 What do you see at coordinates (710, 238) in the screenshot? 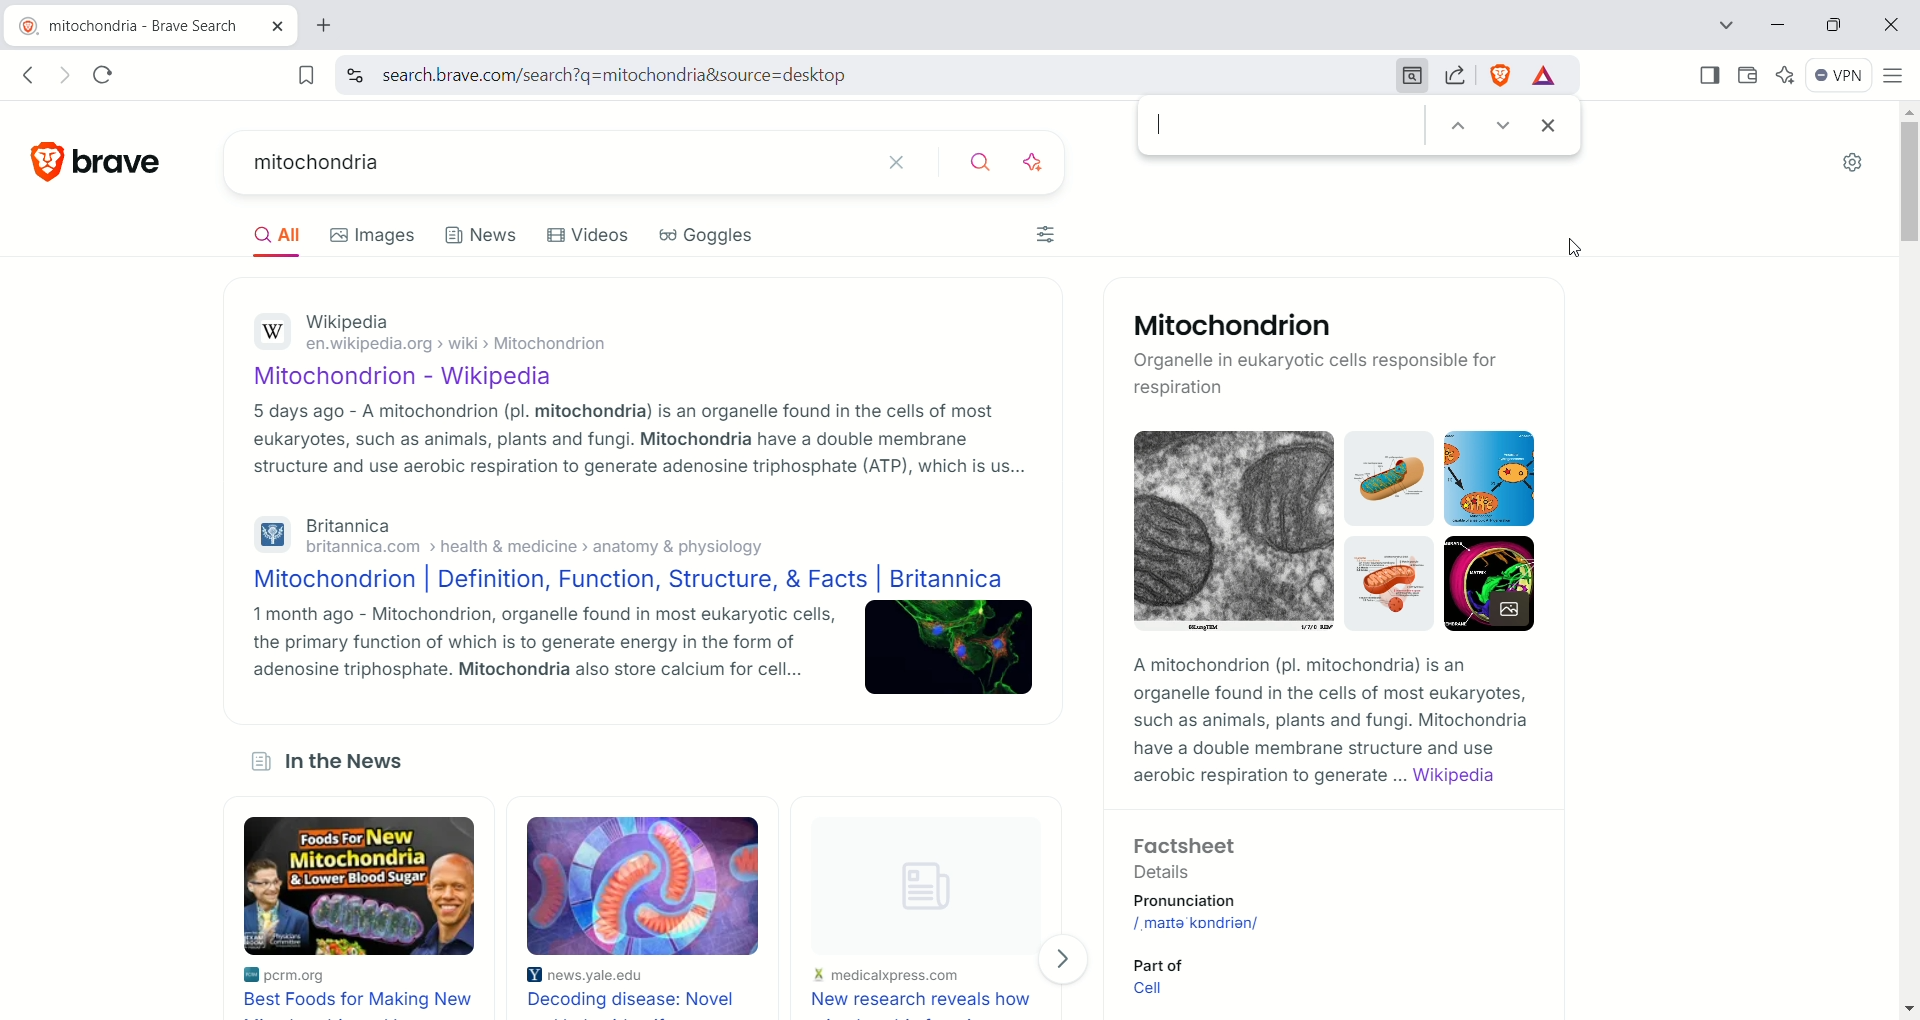
I see `Goggles` at bounding box center [710, 238].